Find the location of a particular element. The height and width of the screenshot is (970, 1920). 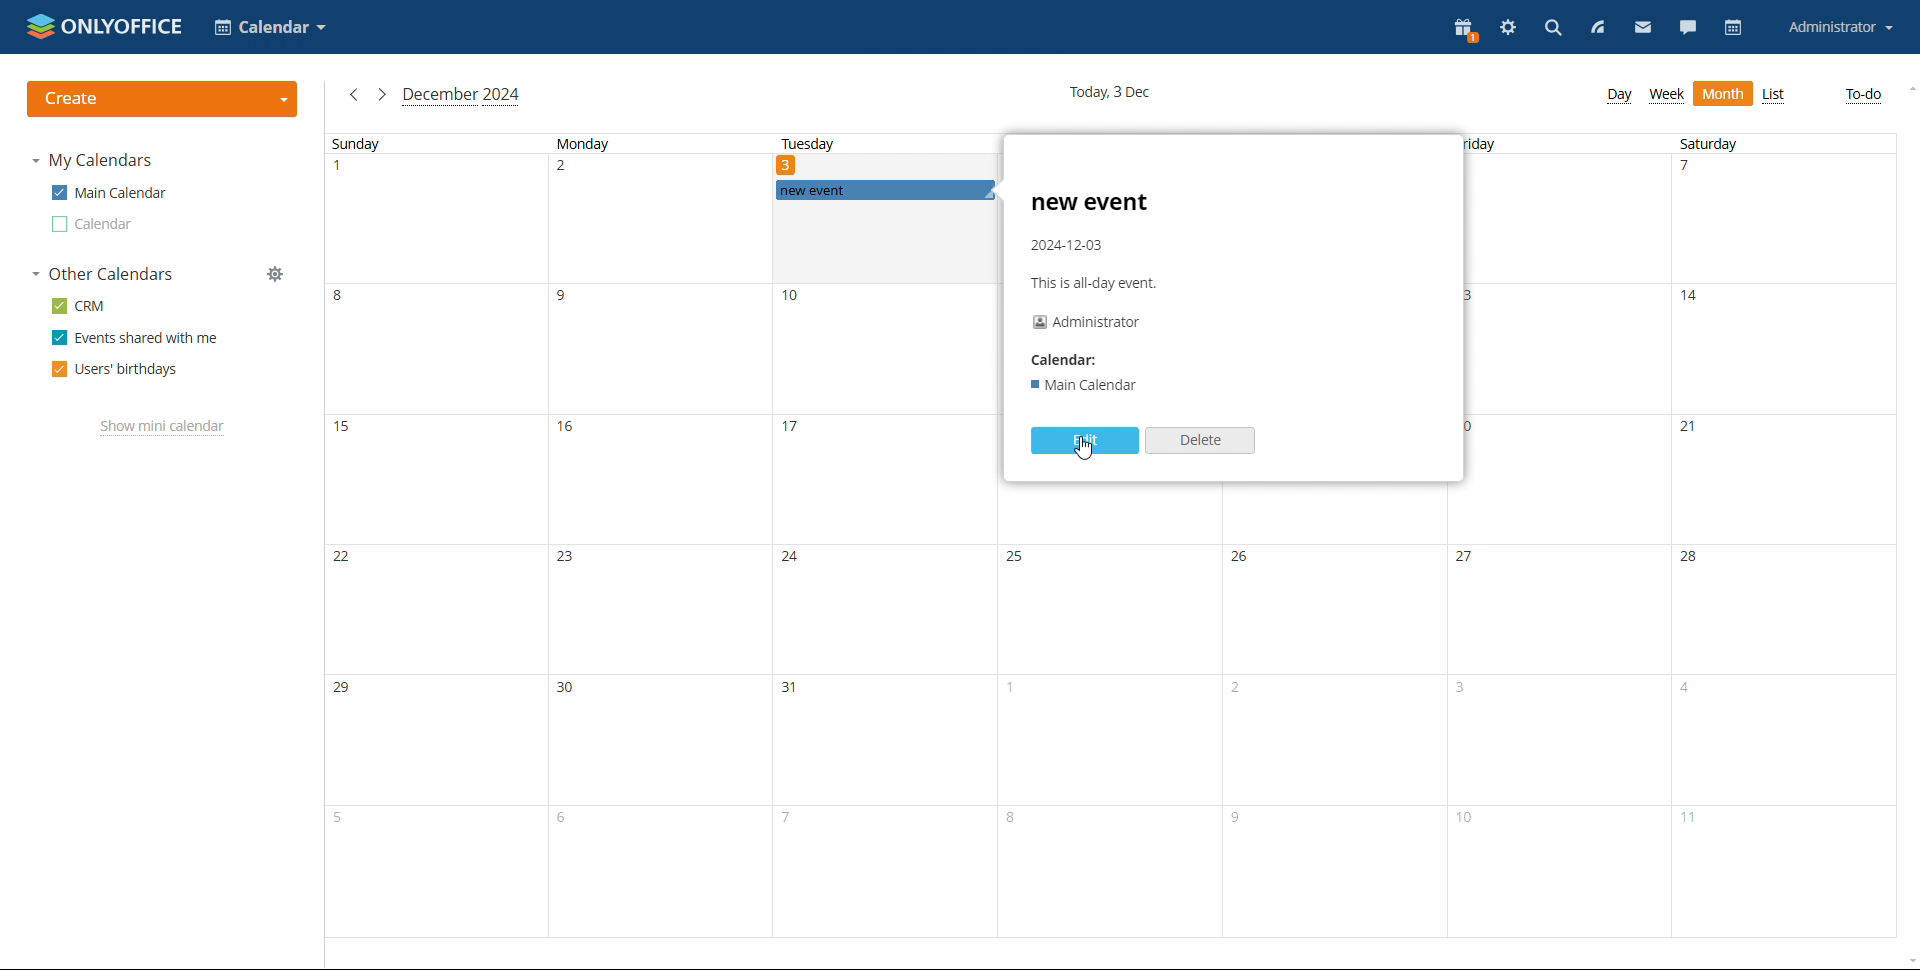

scrollbar is located at coordinates (1919, 500).